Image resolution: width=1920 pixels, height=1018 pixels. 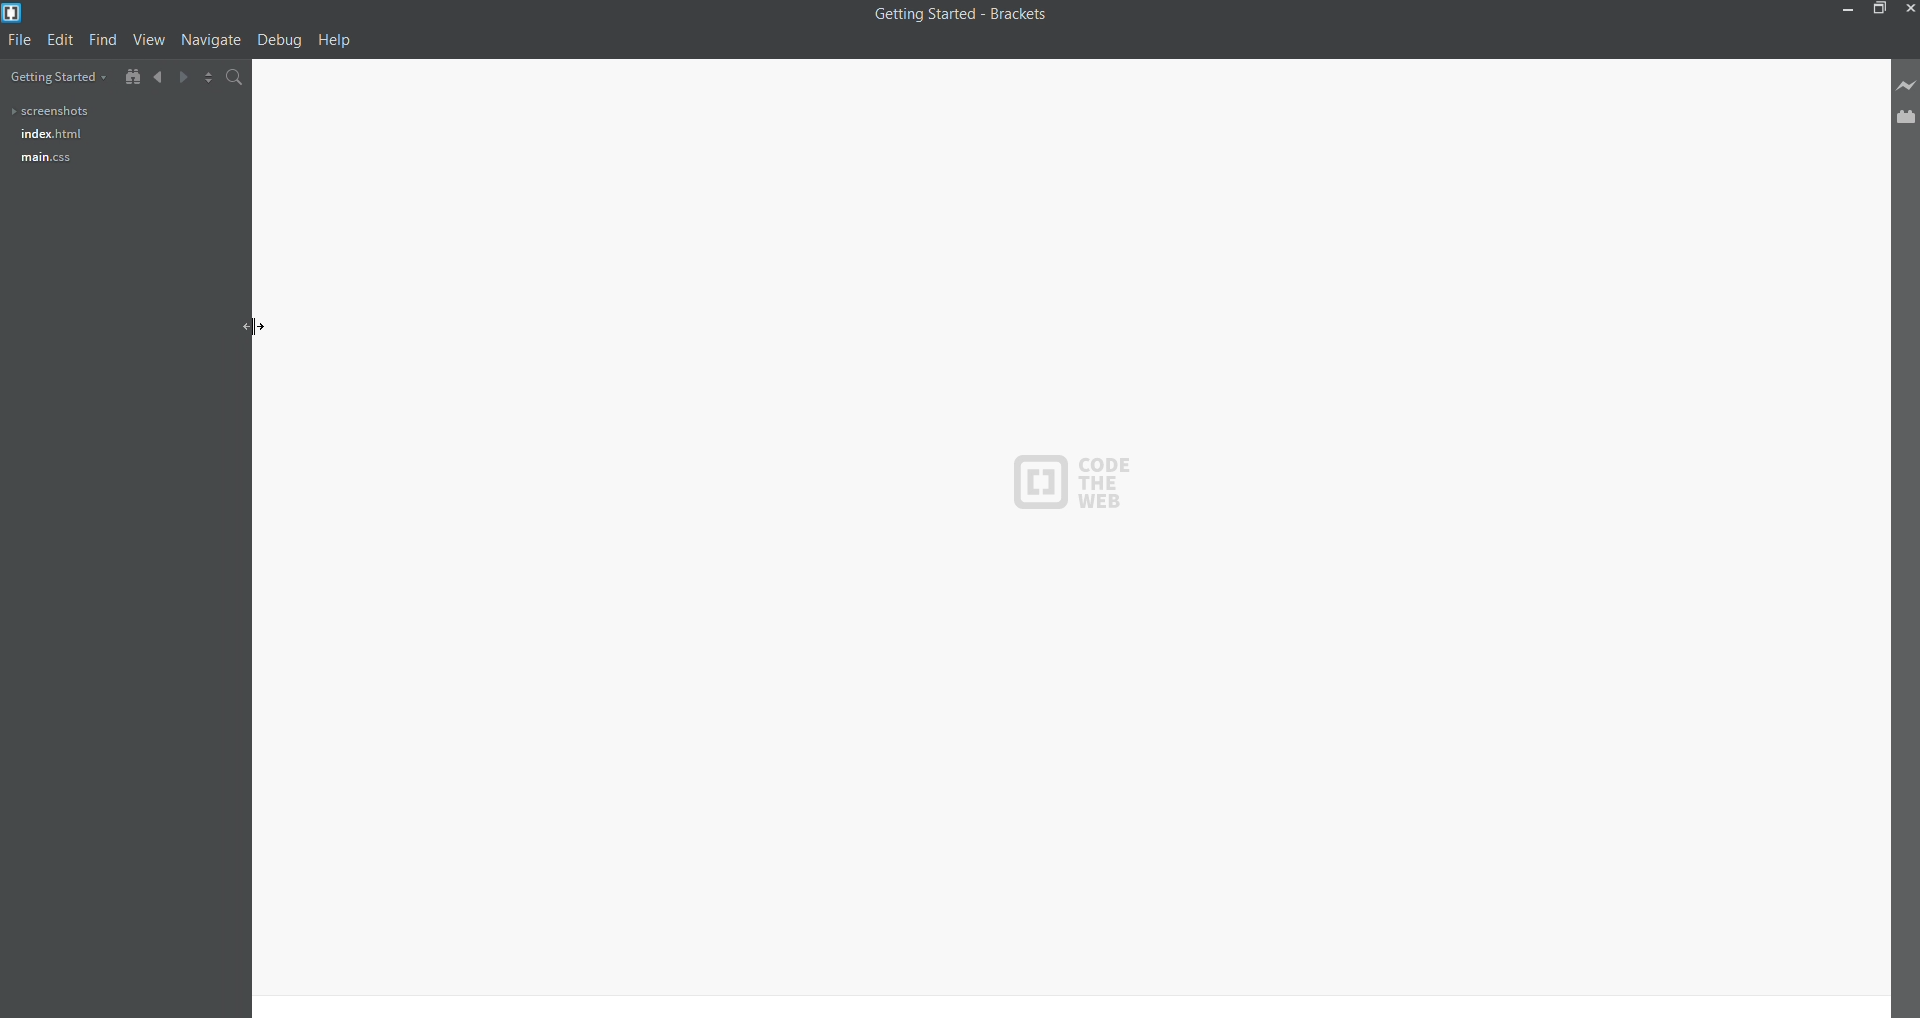 I want to click on close, so click(x=1909, y=9).